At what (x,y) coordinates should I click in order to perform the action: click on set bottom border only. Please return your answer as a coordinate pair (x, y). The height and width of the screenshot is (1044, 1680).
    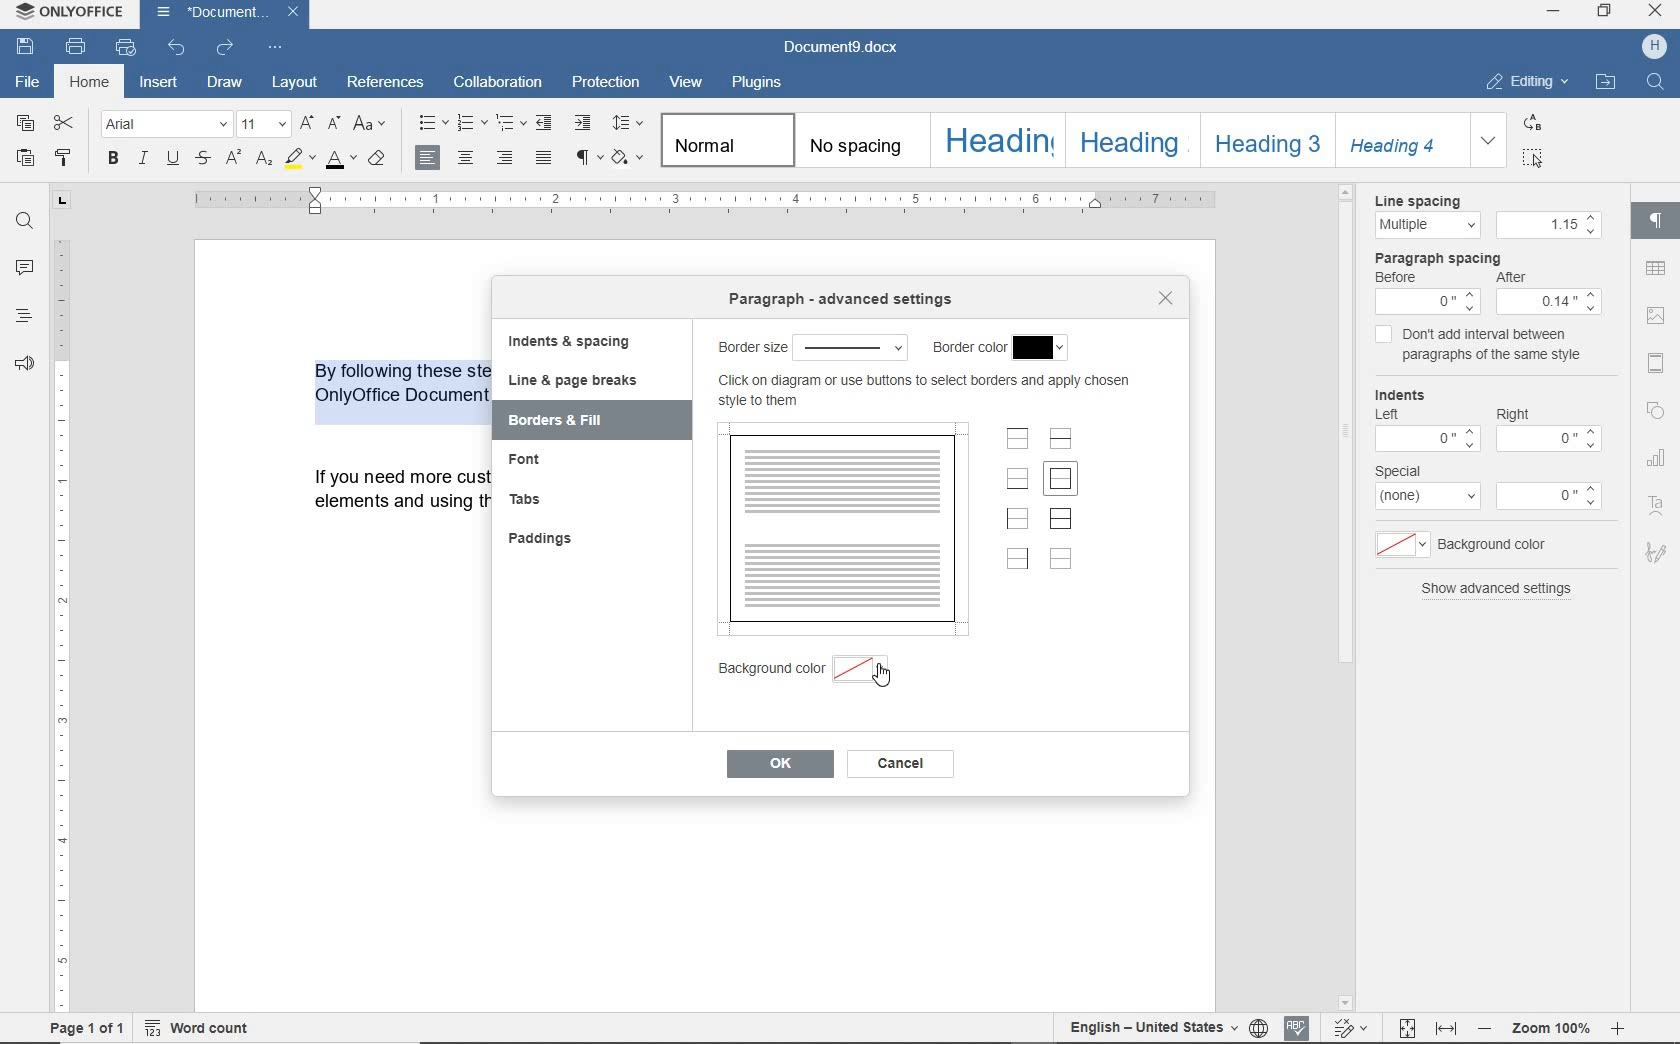
    Looking at the image, I should click on (1017, 478).